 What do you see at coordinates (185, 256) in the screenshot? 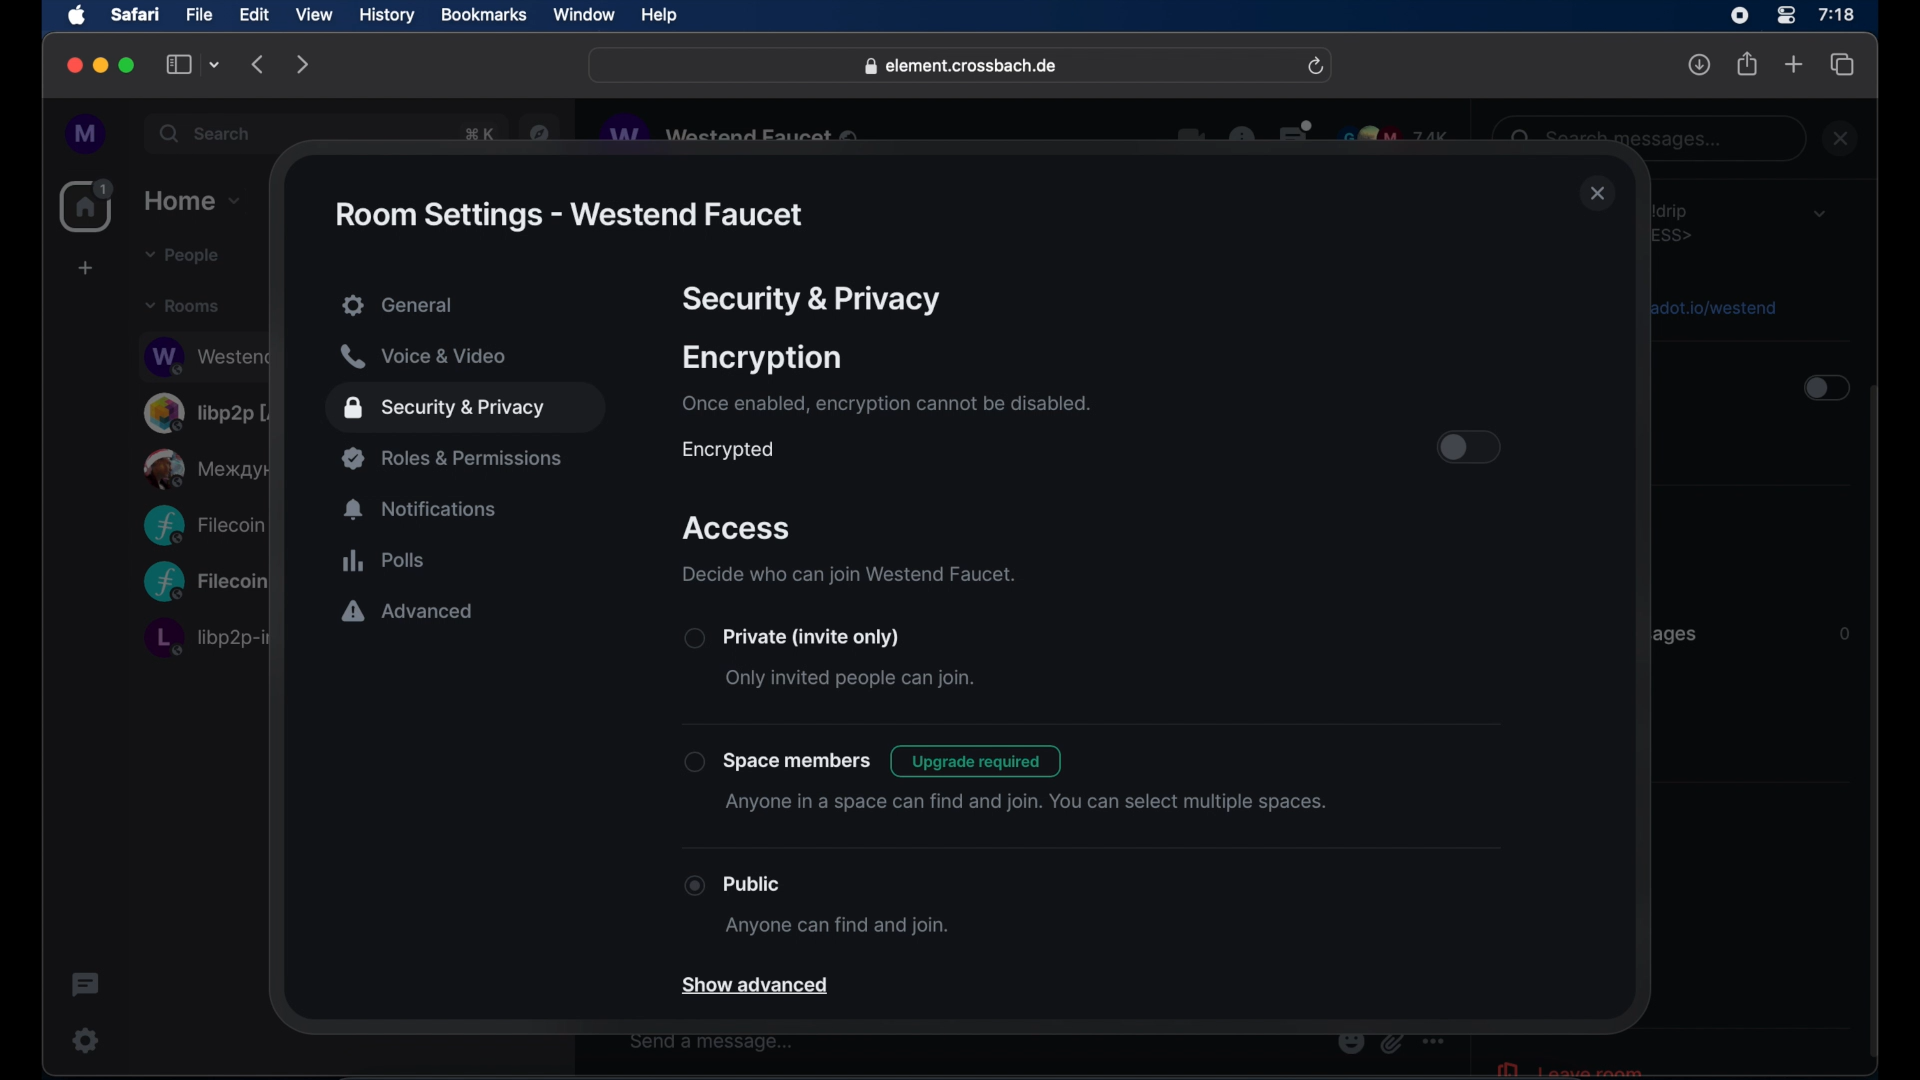
I see `` at bounding box center [185, 256].